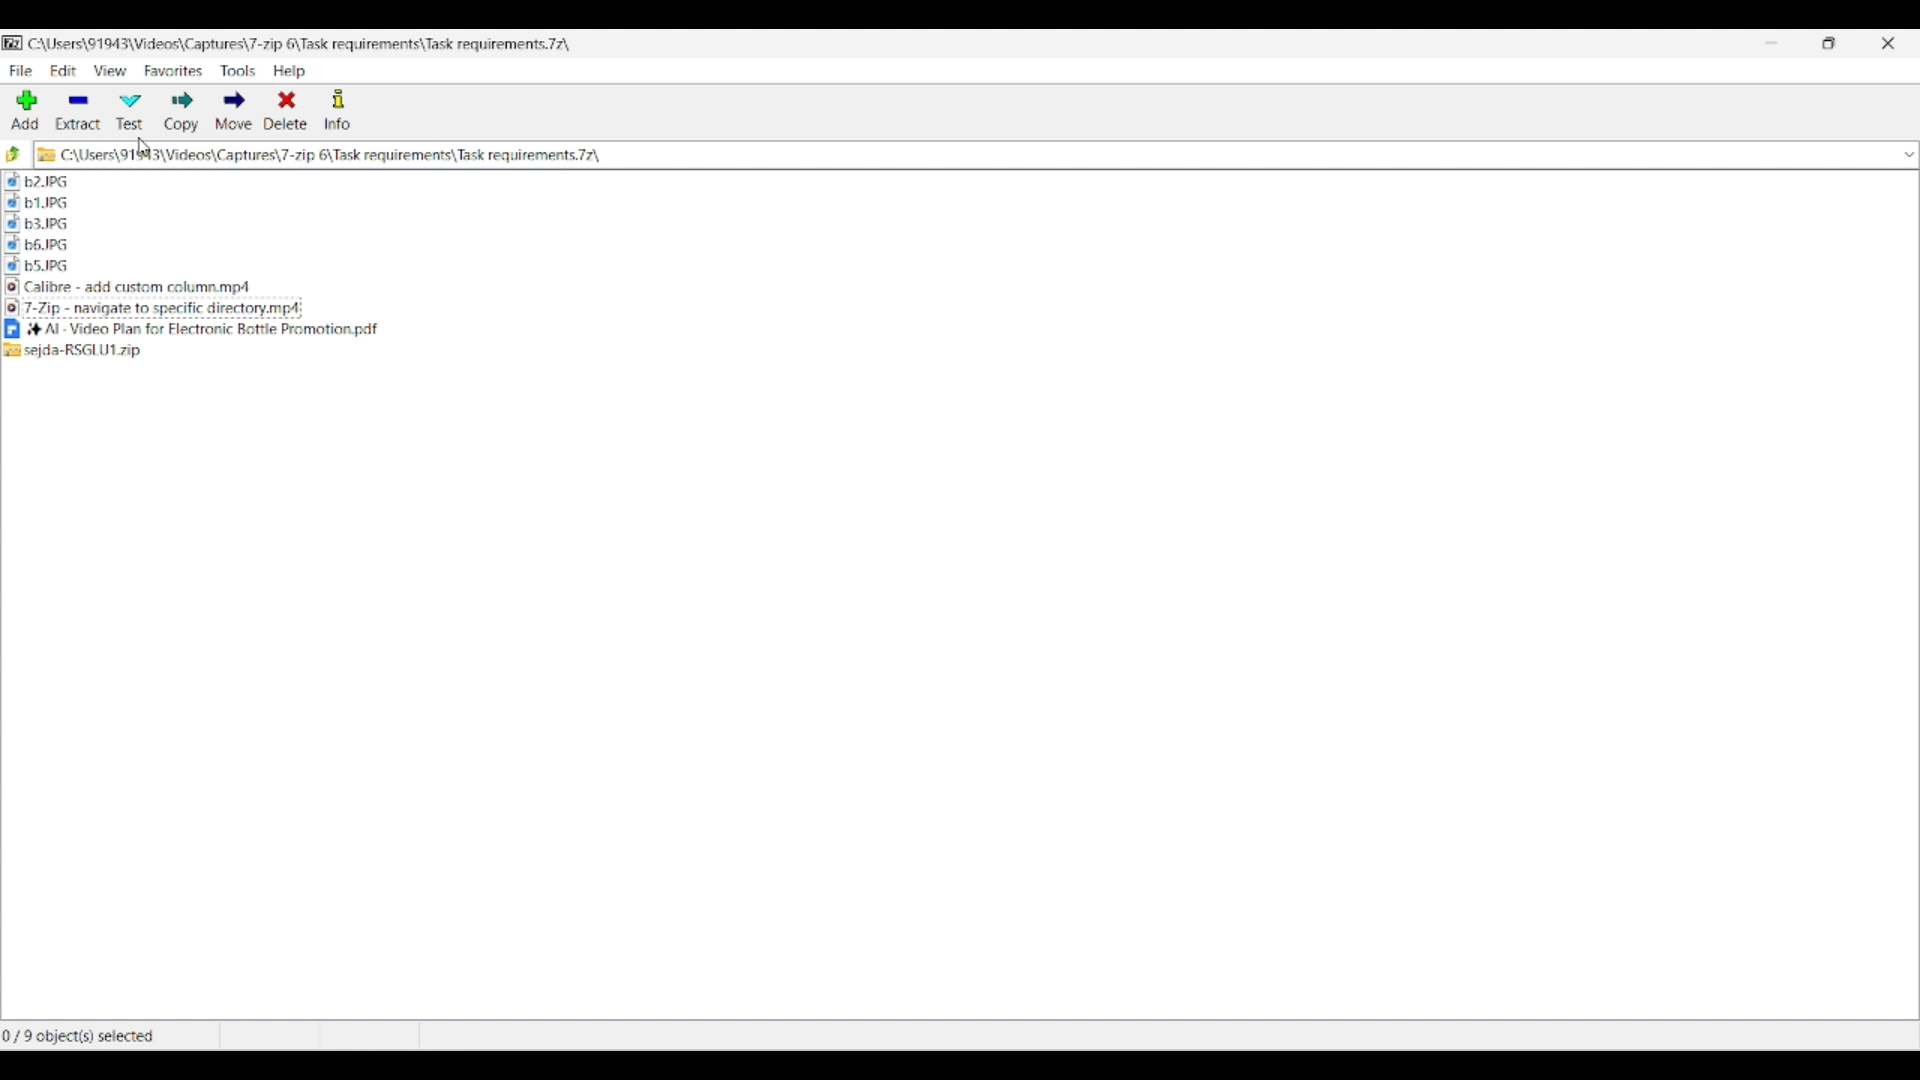  I want to click on 0/9 objects selected, so click(107, 1036).